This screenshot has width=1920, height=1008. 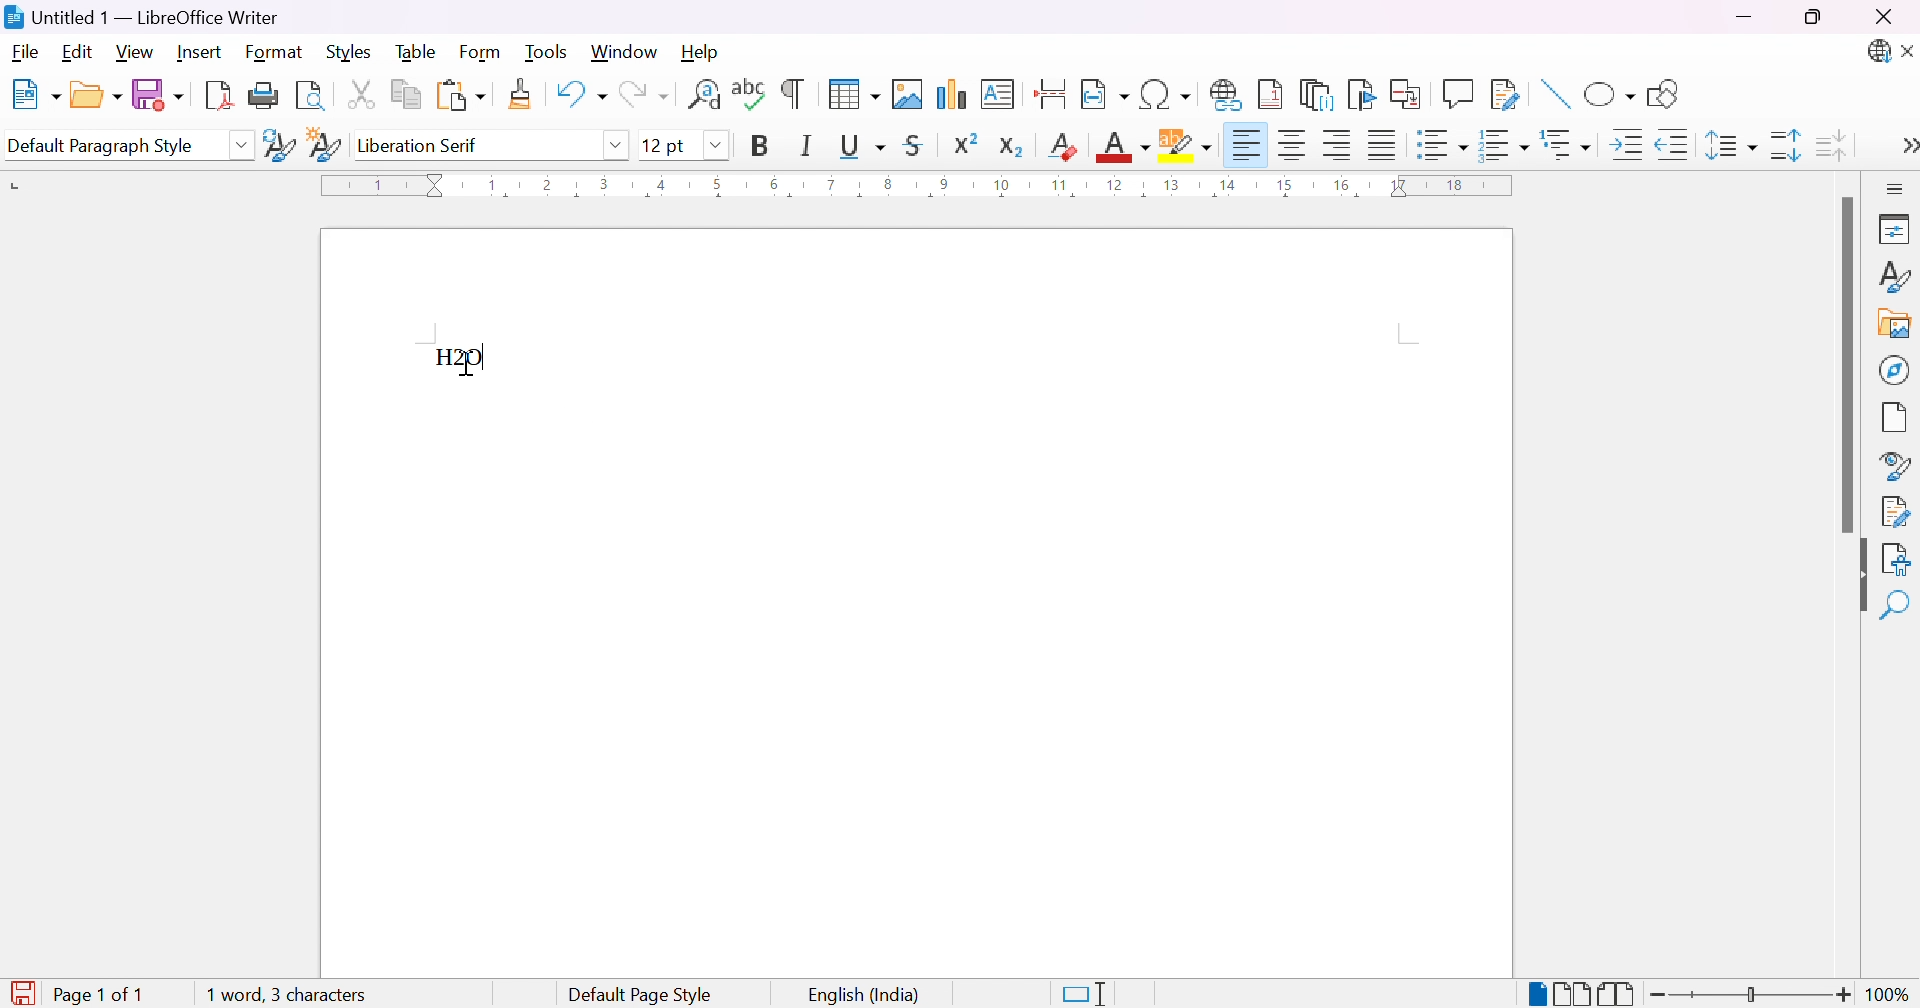 What do you see at coordinates (78, 995) in the screenshot?
I see `Page 1 of 1` at bounding box center [78, 995].